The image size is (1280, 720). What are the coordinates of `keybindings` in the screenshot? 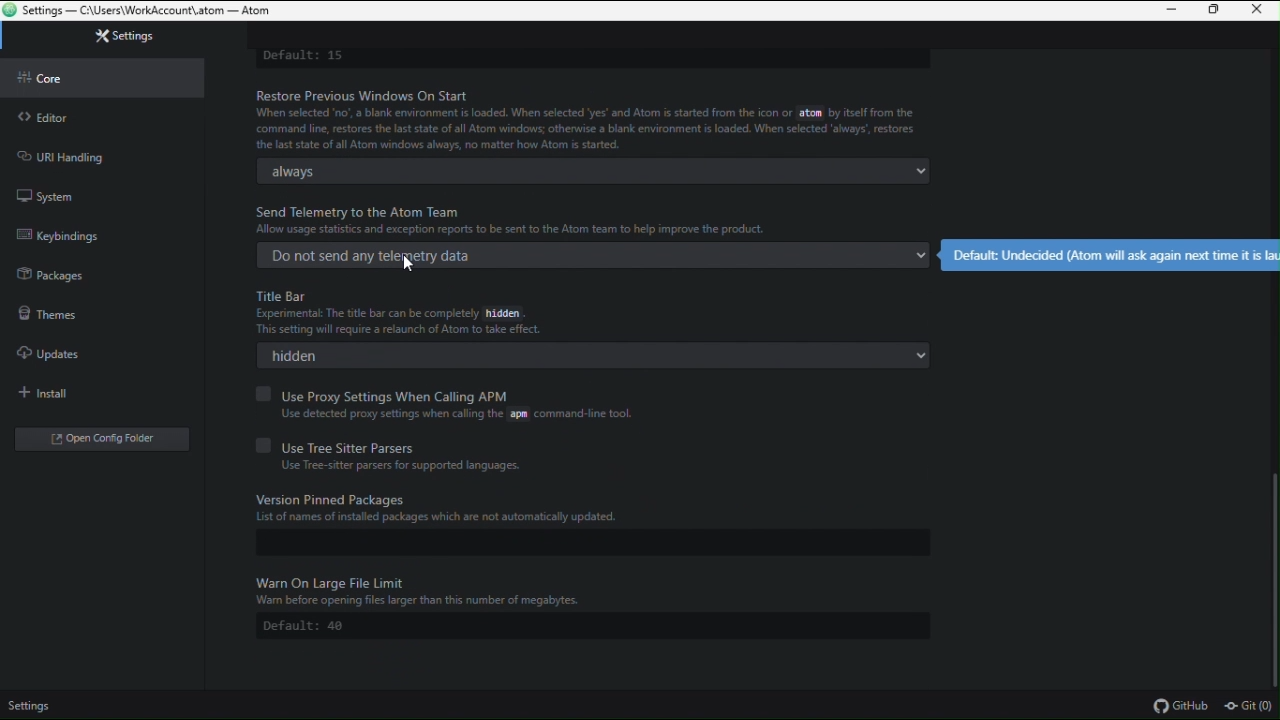 It's located at (106, 233).